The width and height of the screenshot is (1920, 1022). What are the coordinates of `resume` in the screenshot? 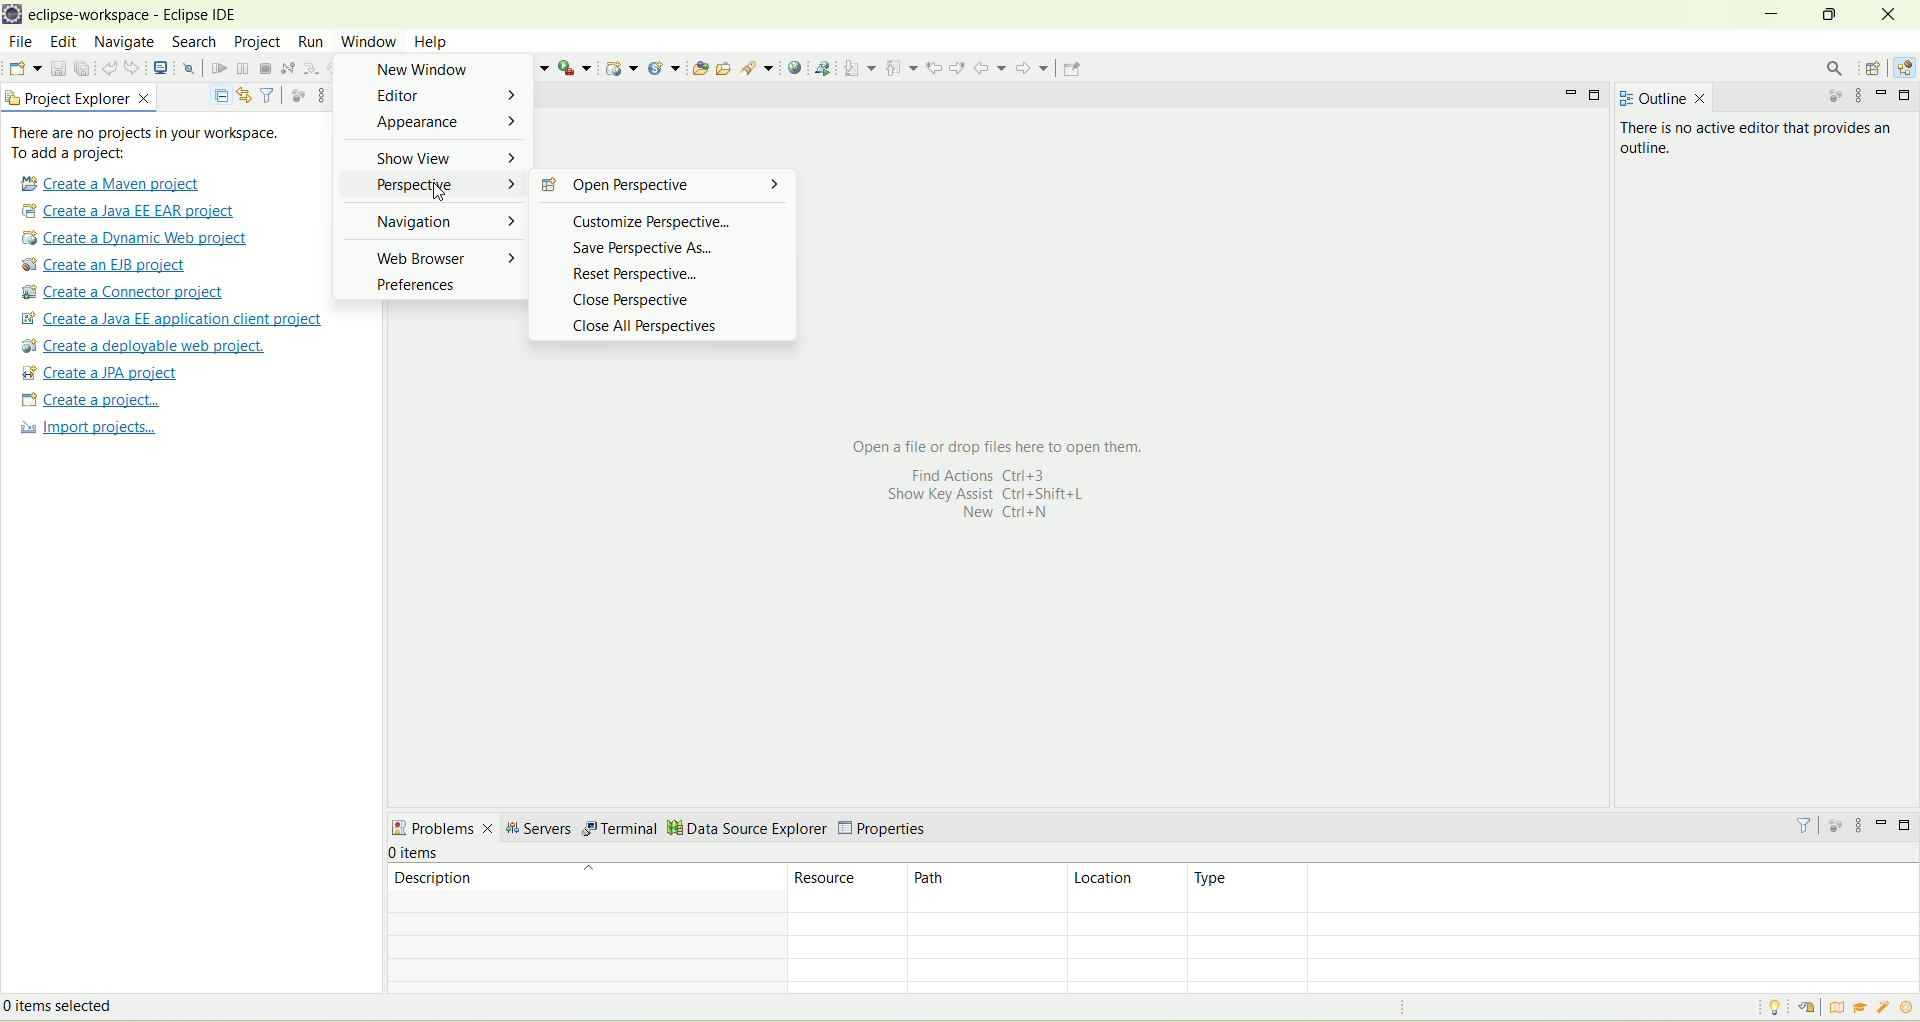 It's located at (218, 71).